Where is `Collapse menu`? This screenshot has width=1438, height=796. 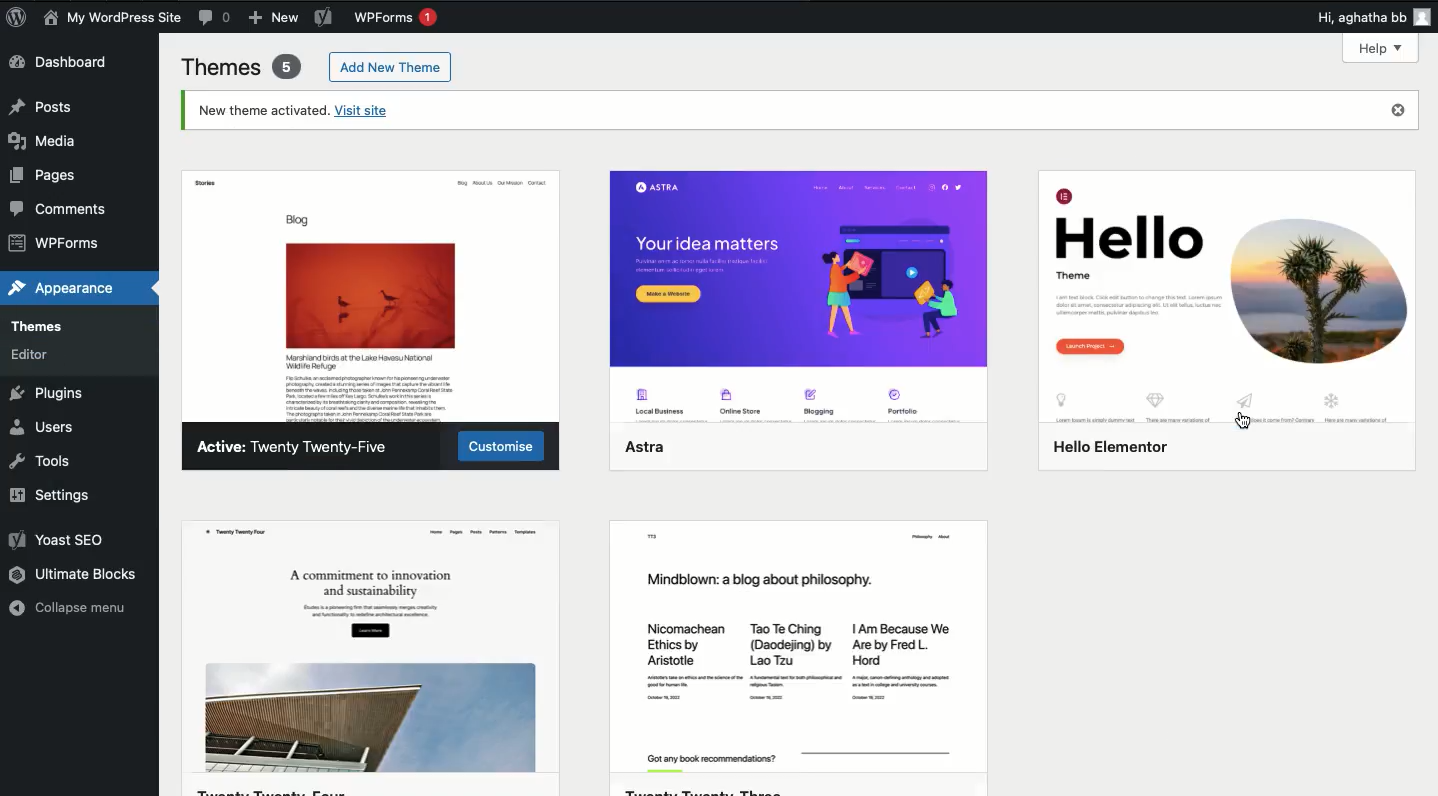 Collapse menu is located at coordinates (66, 605).